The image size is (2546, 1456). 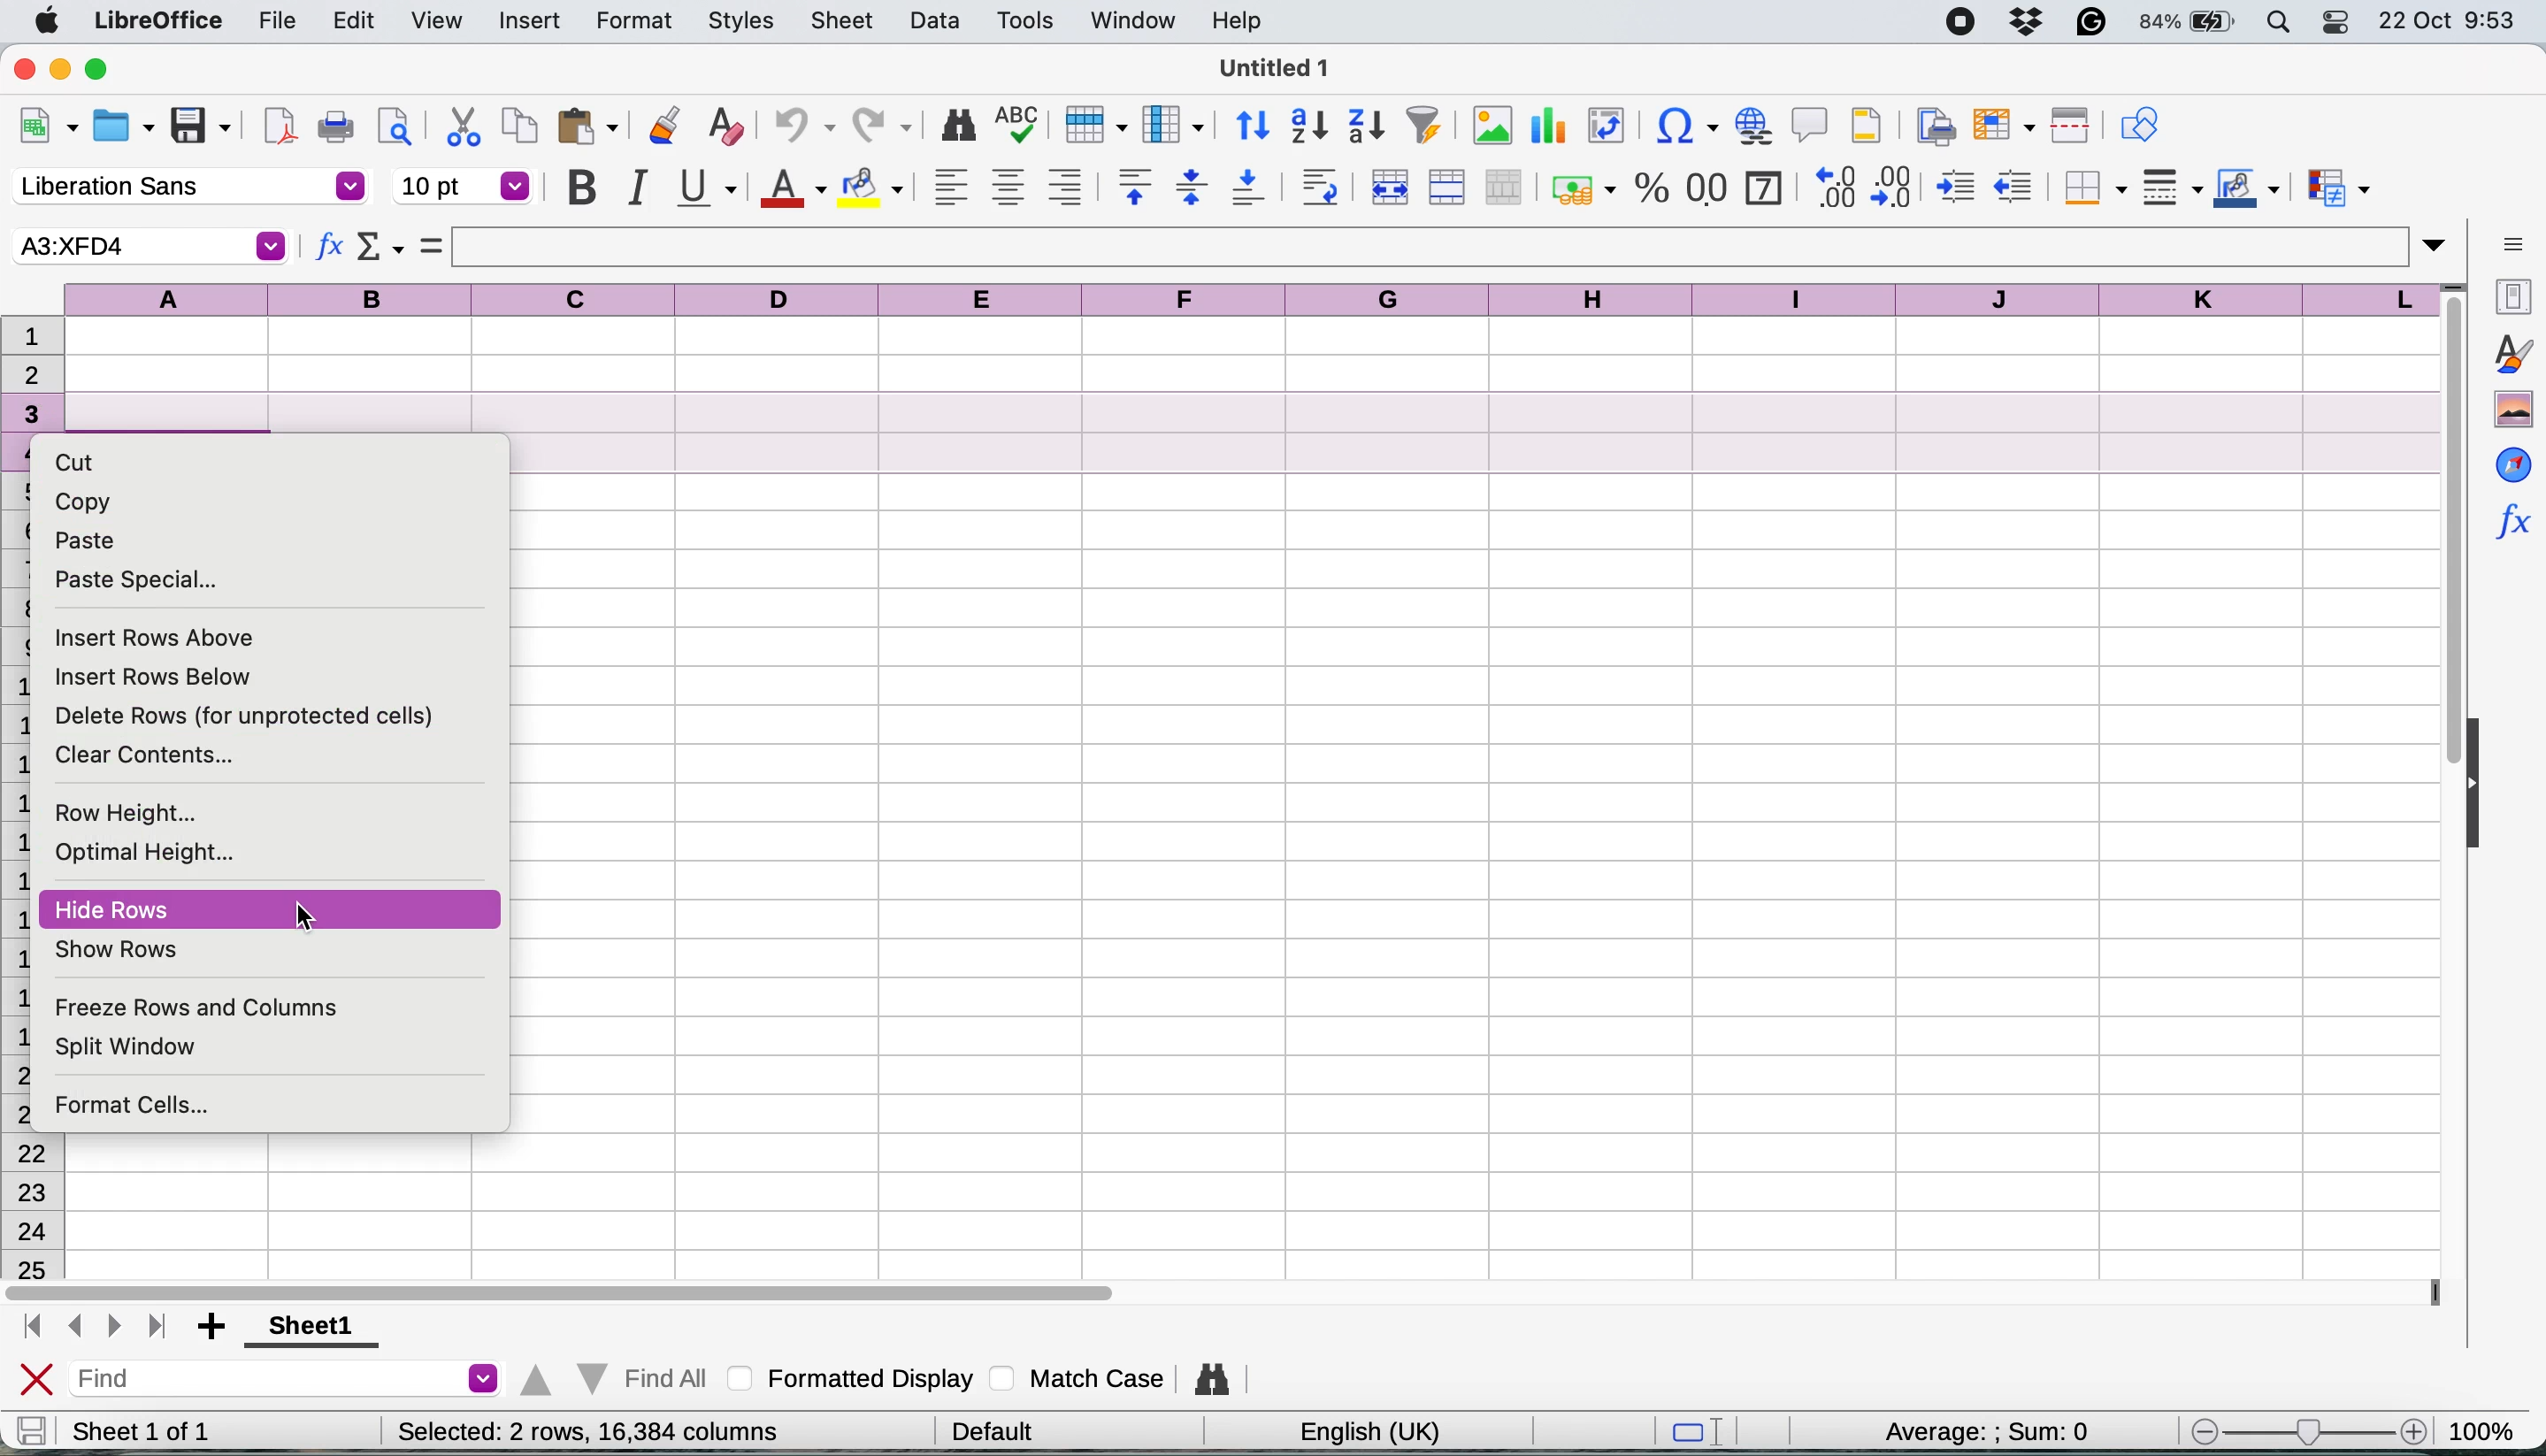 I want to click on optimal height, so click(x=150, y=854).